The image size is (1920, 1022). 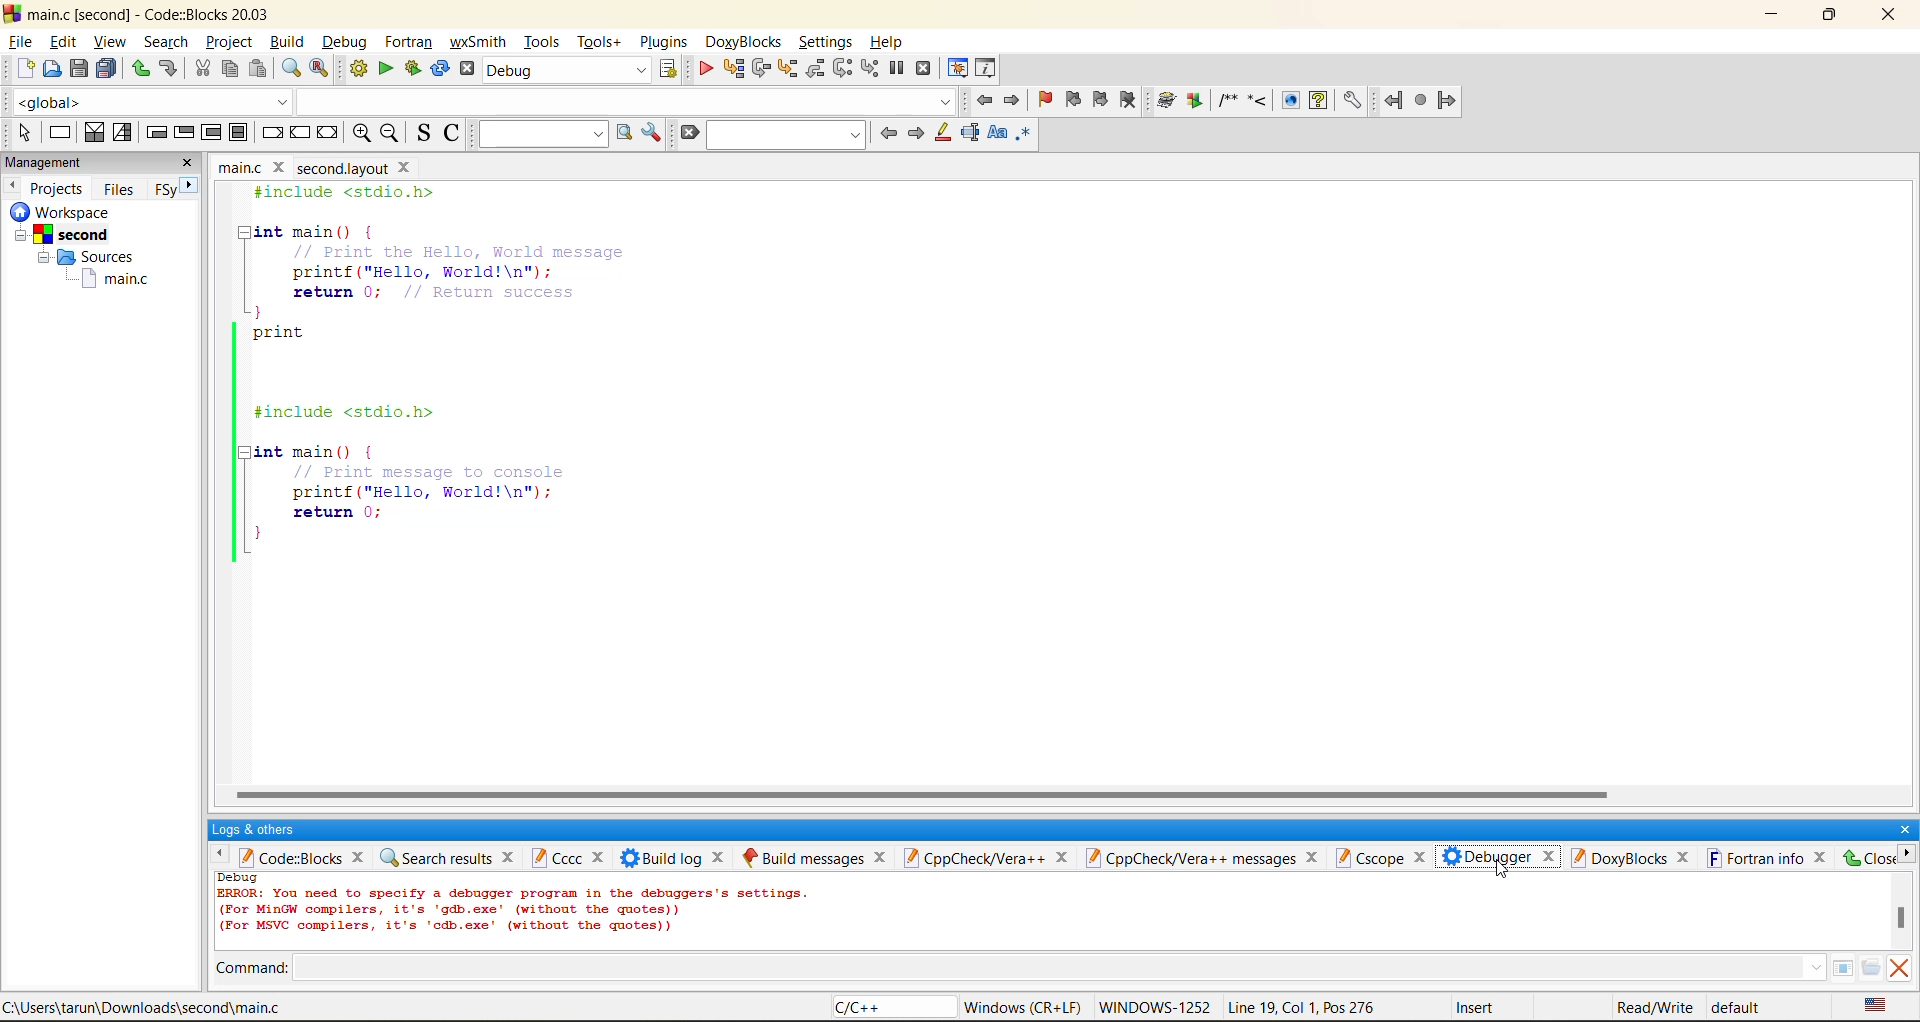 What do you see at coordinates (654, 134) in the screenshot?
I see `show options window` at bounding box center [654, 134].